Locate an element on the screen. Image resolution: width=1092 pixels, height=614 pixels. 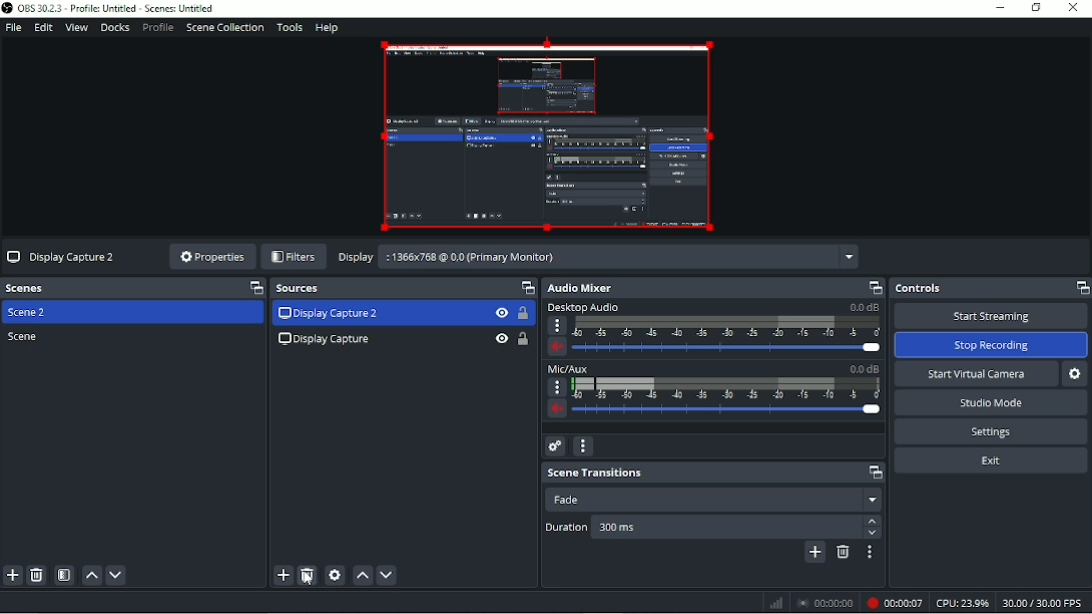
Scene collection is located at coordinates (225, 28).